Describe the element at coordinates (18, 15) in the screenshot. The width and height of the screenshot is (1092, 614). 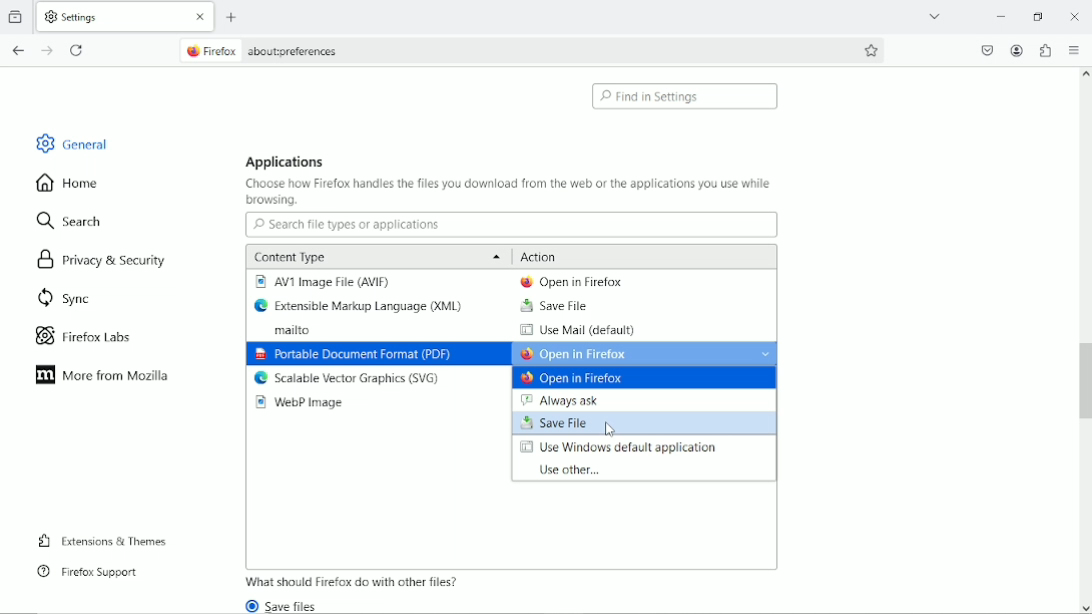
I see `View recent browsing` at that location.